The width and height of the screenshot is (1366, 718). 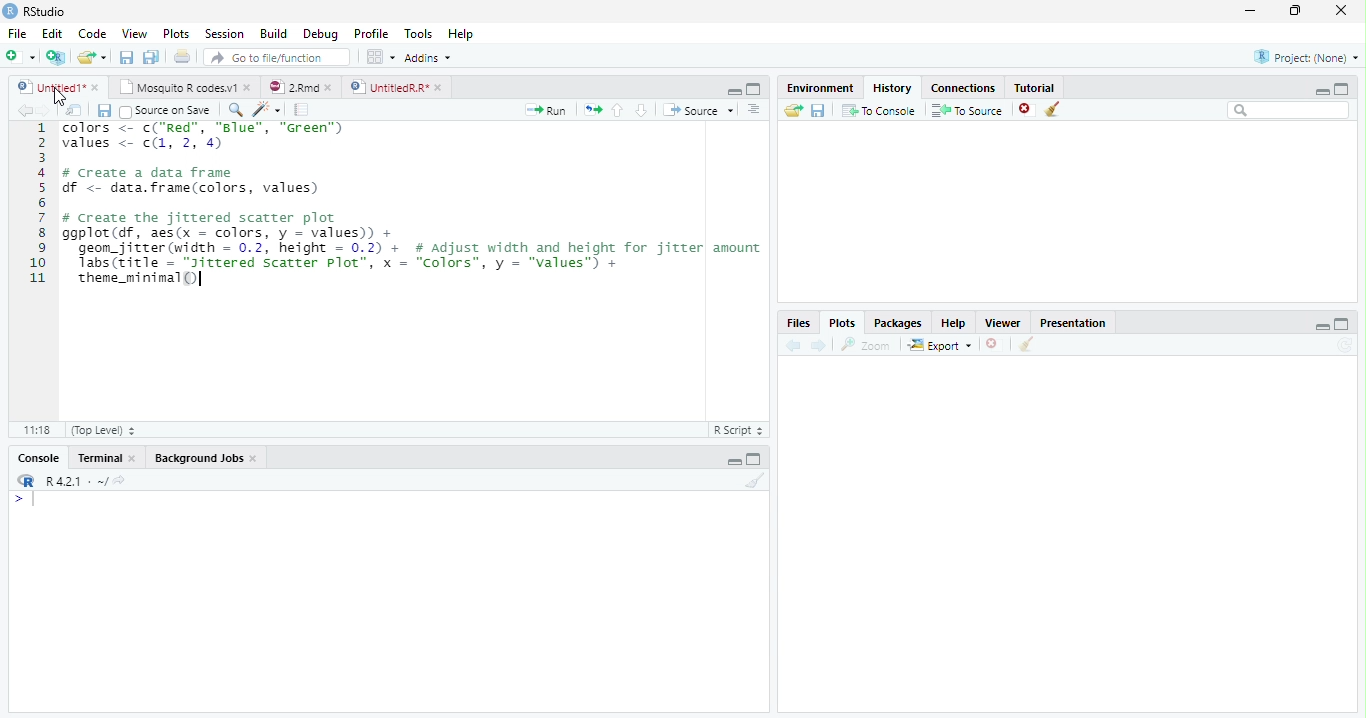 I want to click on R Script, so click(x=739, y=430).